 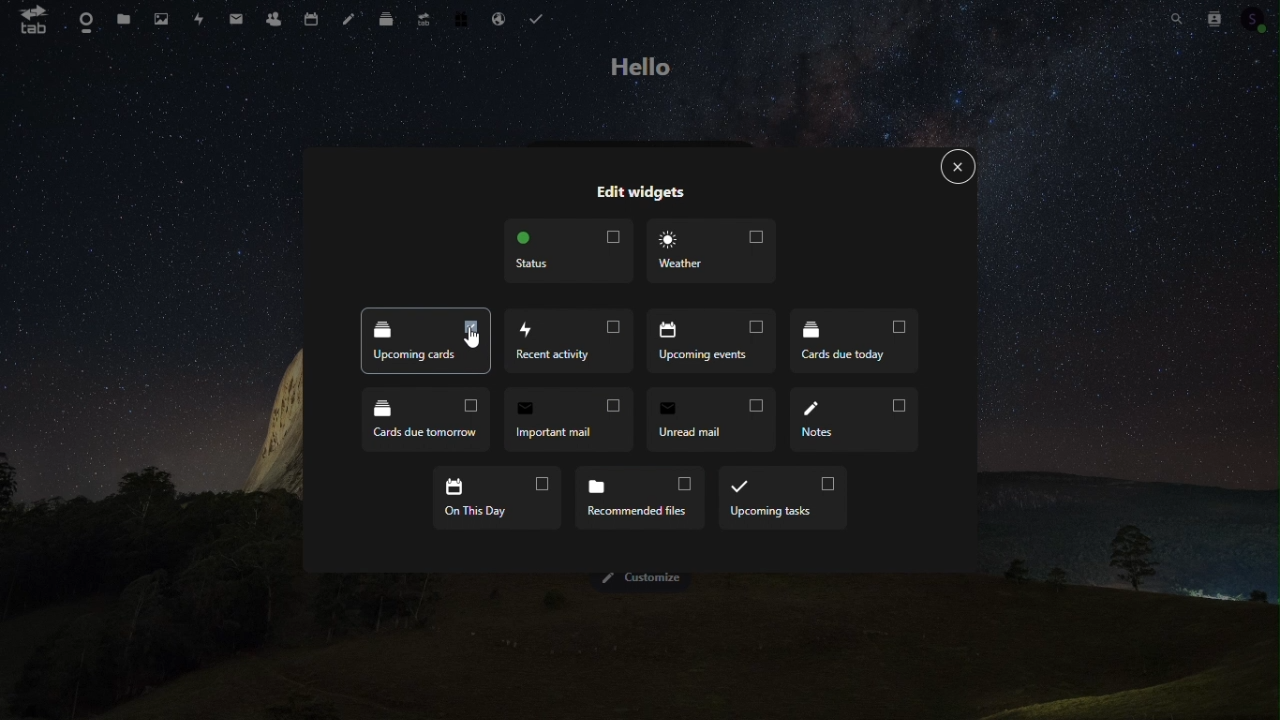 What do you see at coordinates (567, 422) in the screenshot?
I see `Important mail` at bounding box center [567, 422].